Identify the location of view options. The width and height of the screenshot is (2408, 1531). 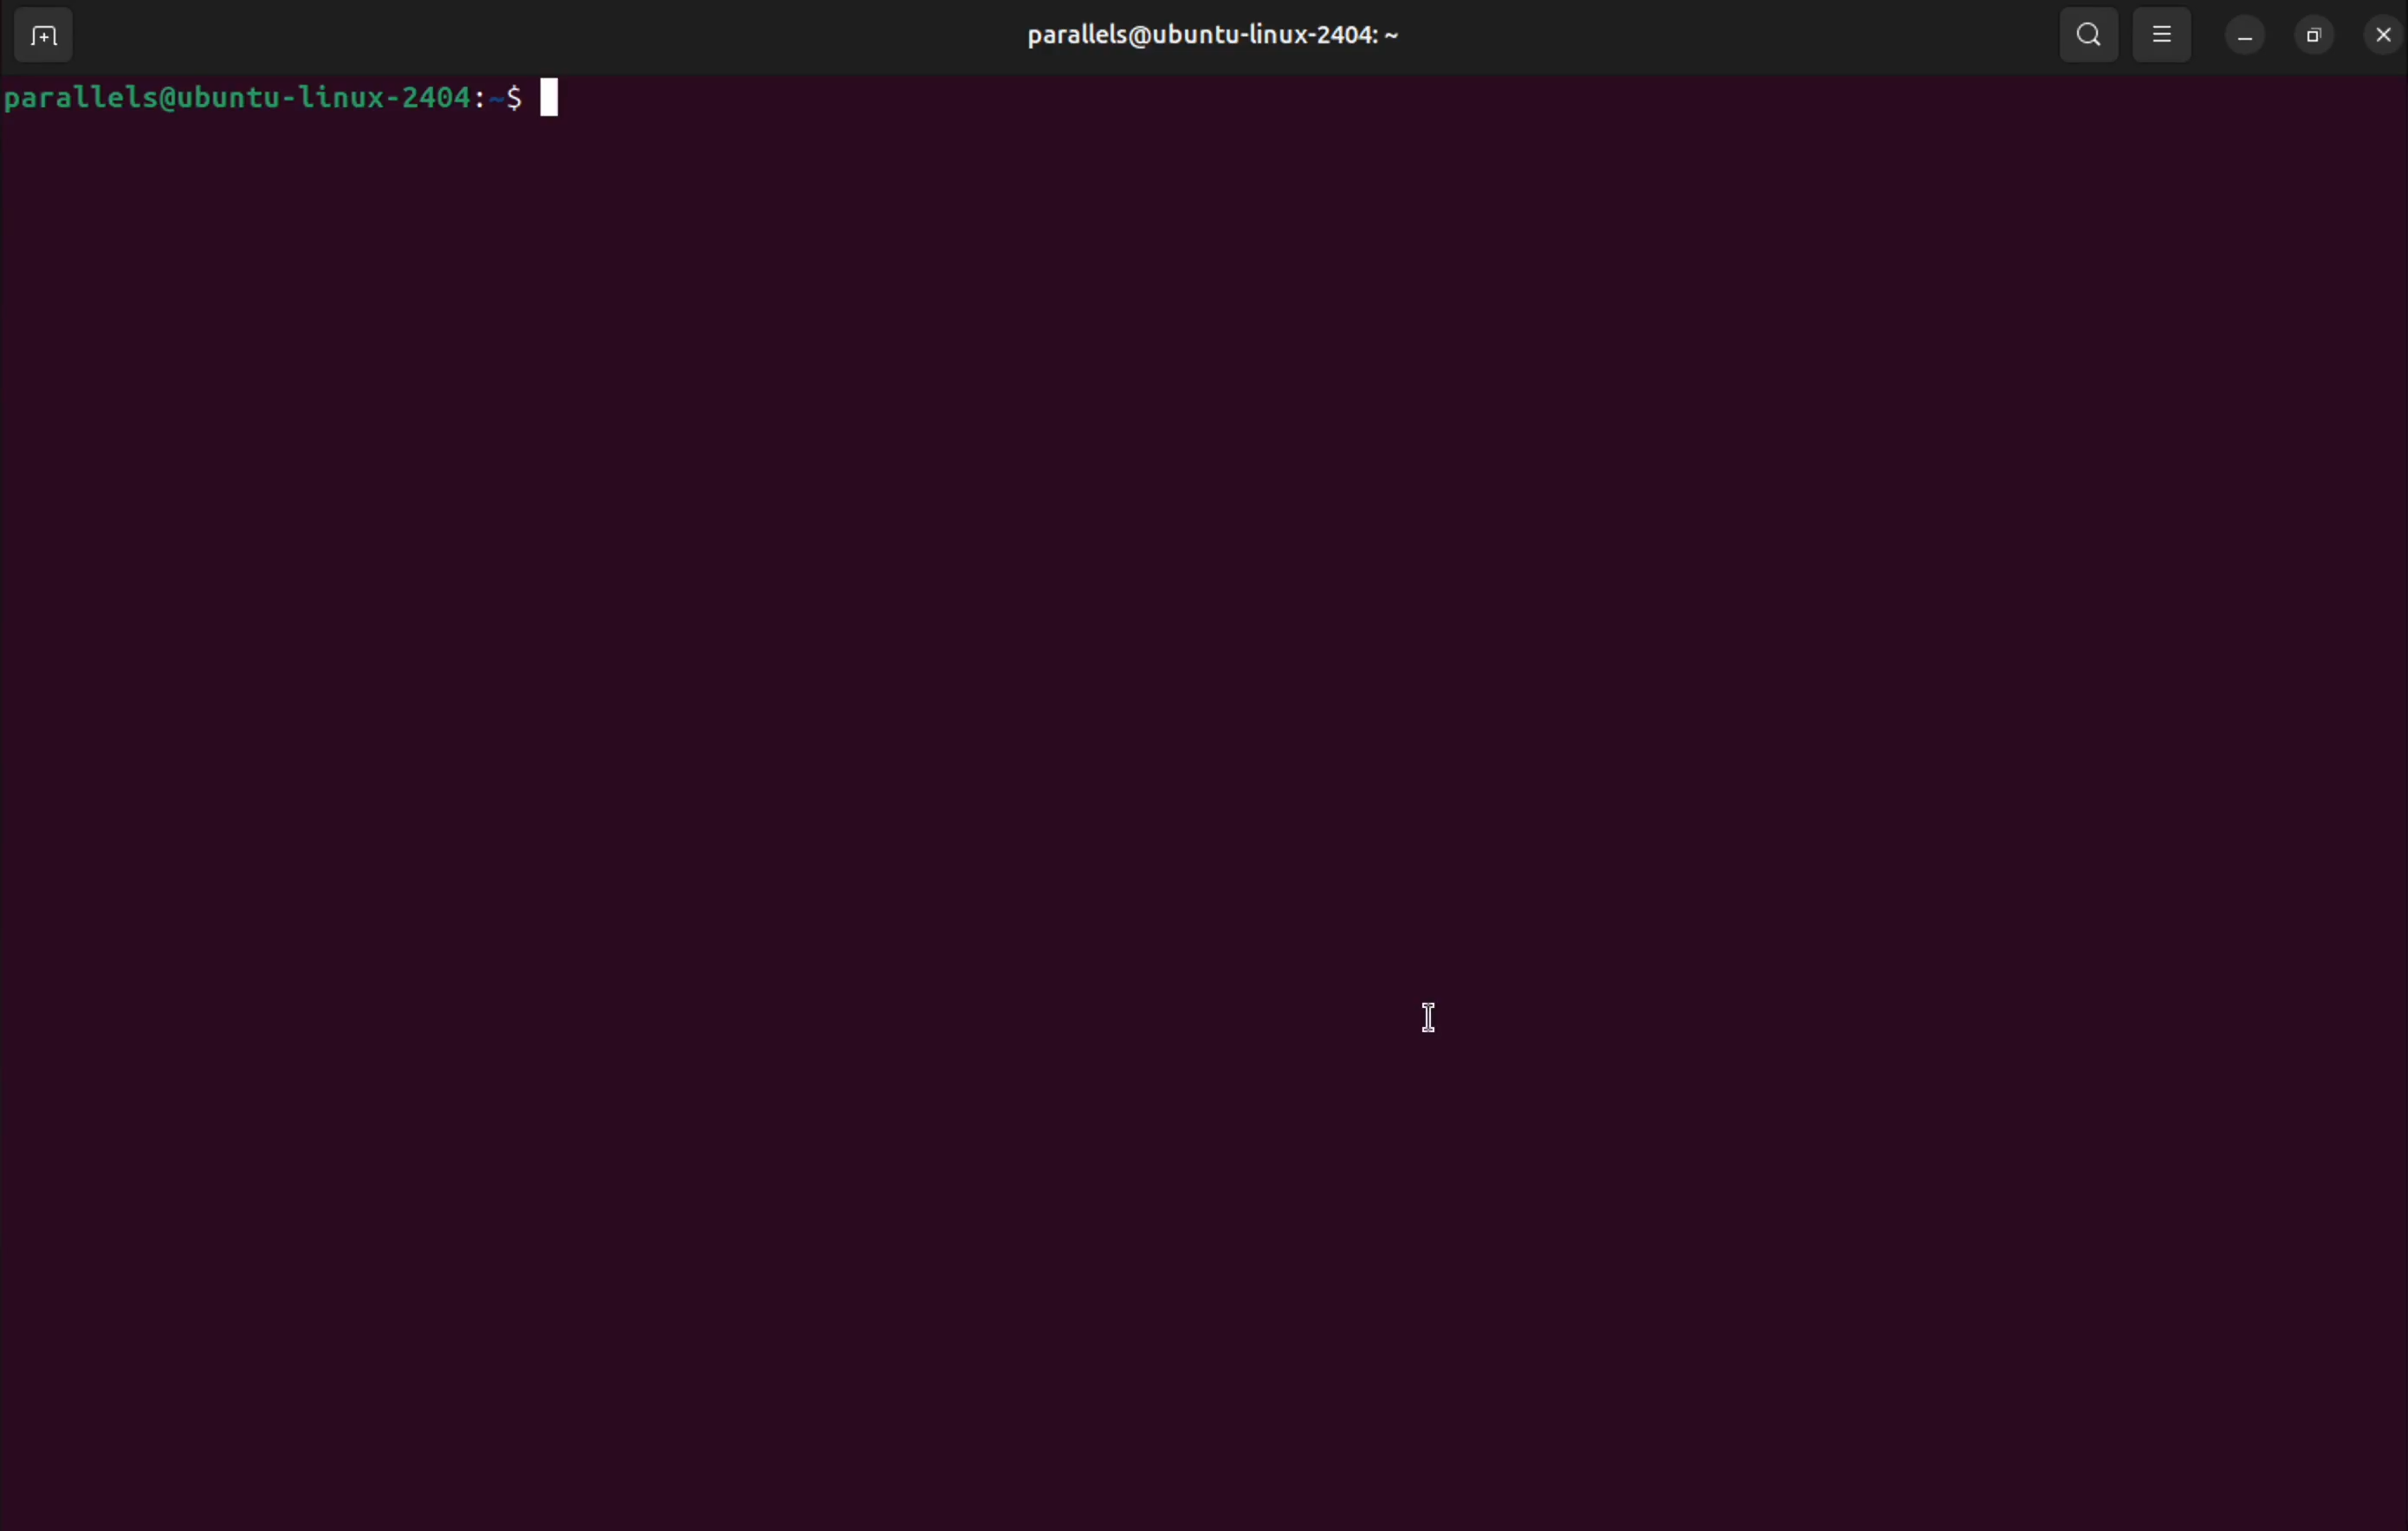
(2165, 33).